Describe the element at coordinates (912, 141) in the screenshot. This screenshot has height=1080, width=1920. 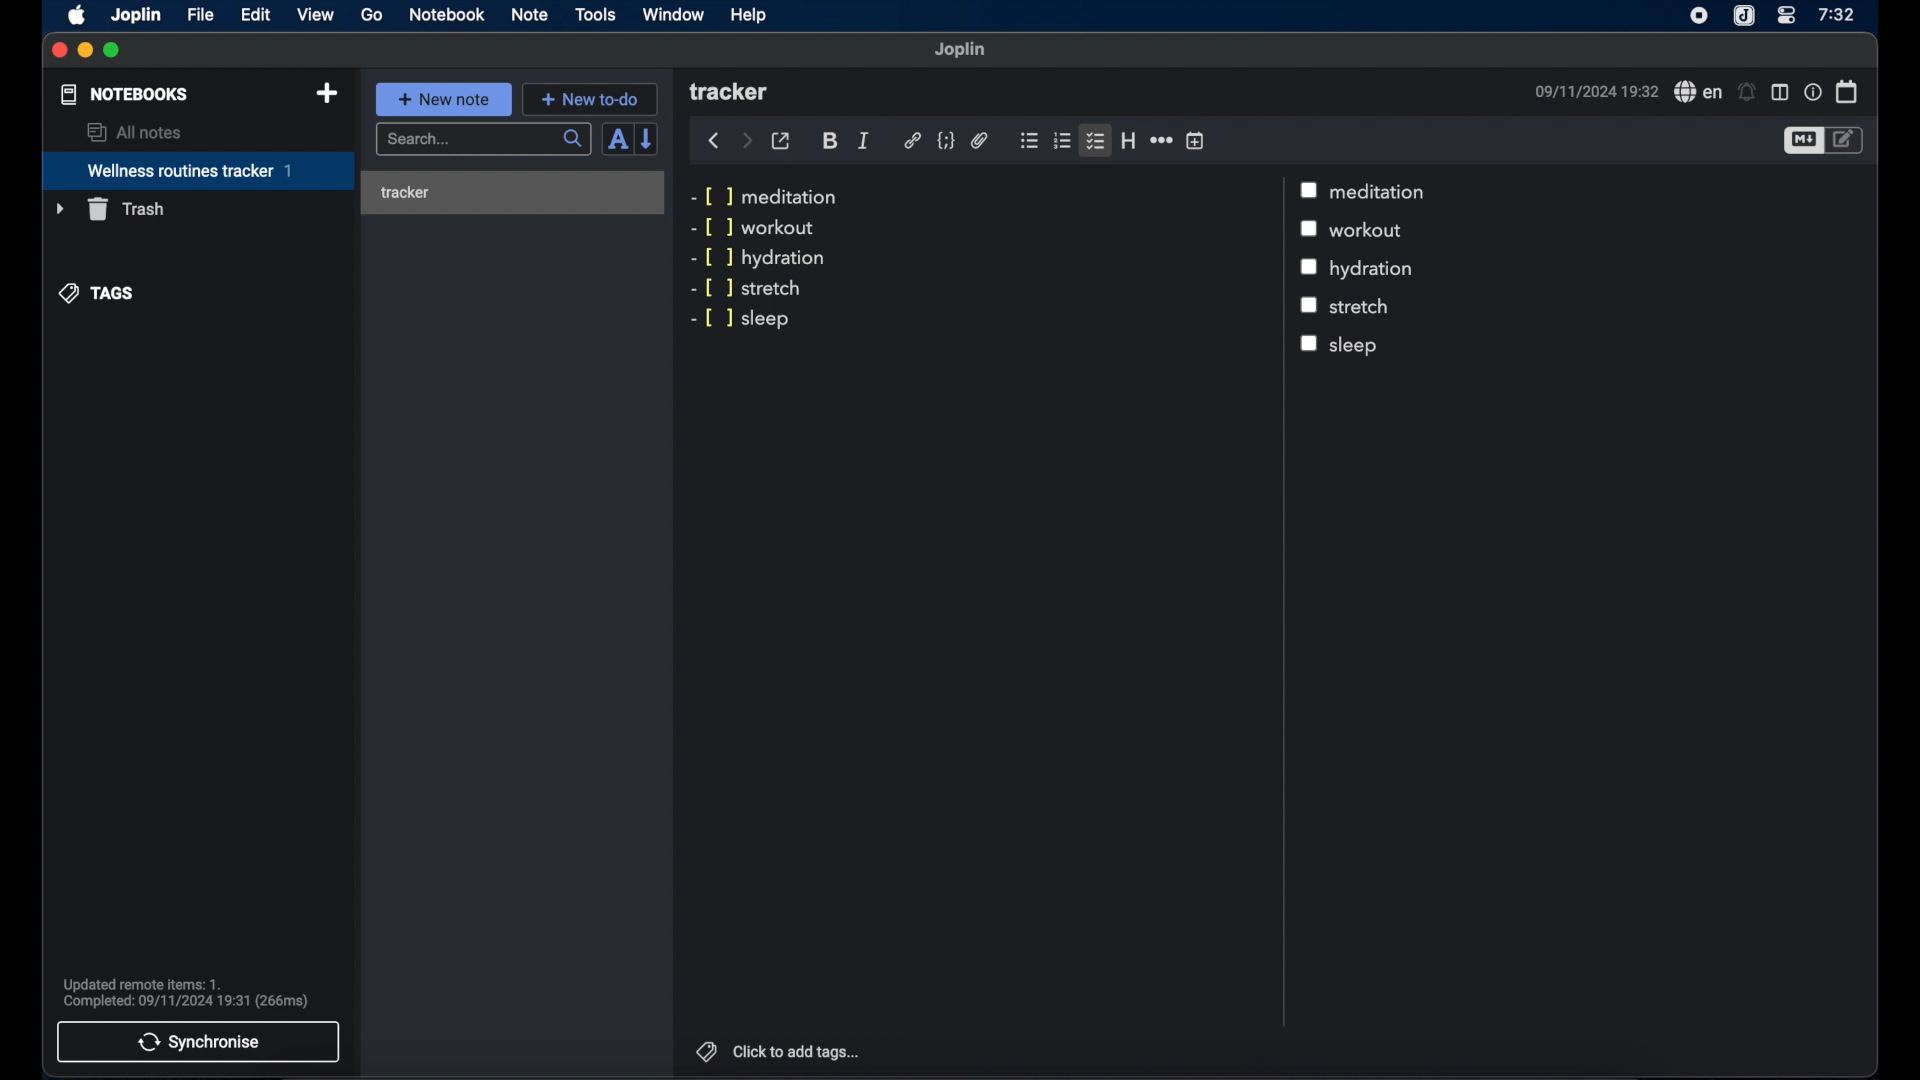
I see `hyperlink` at that location.